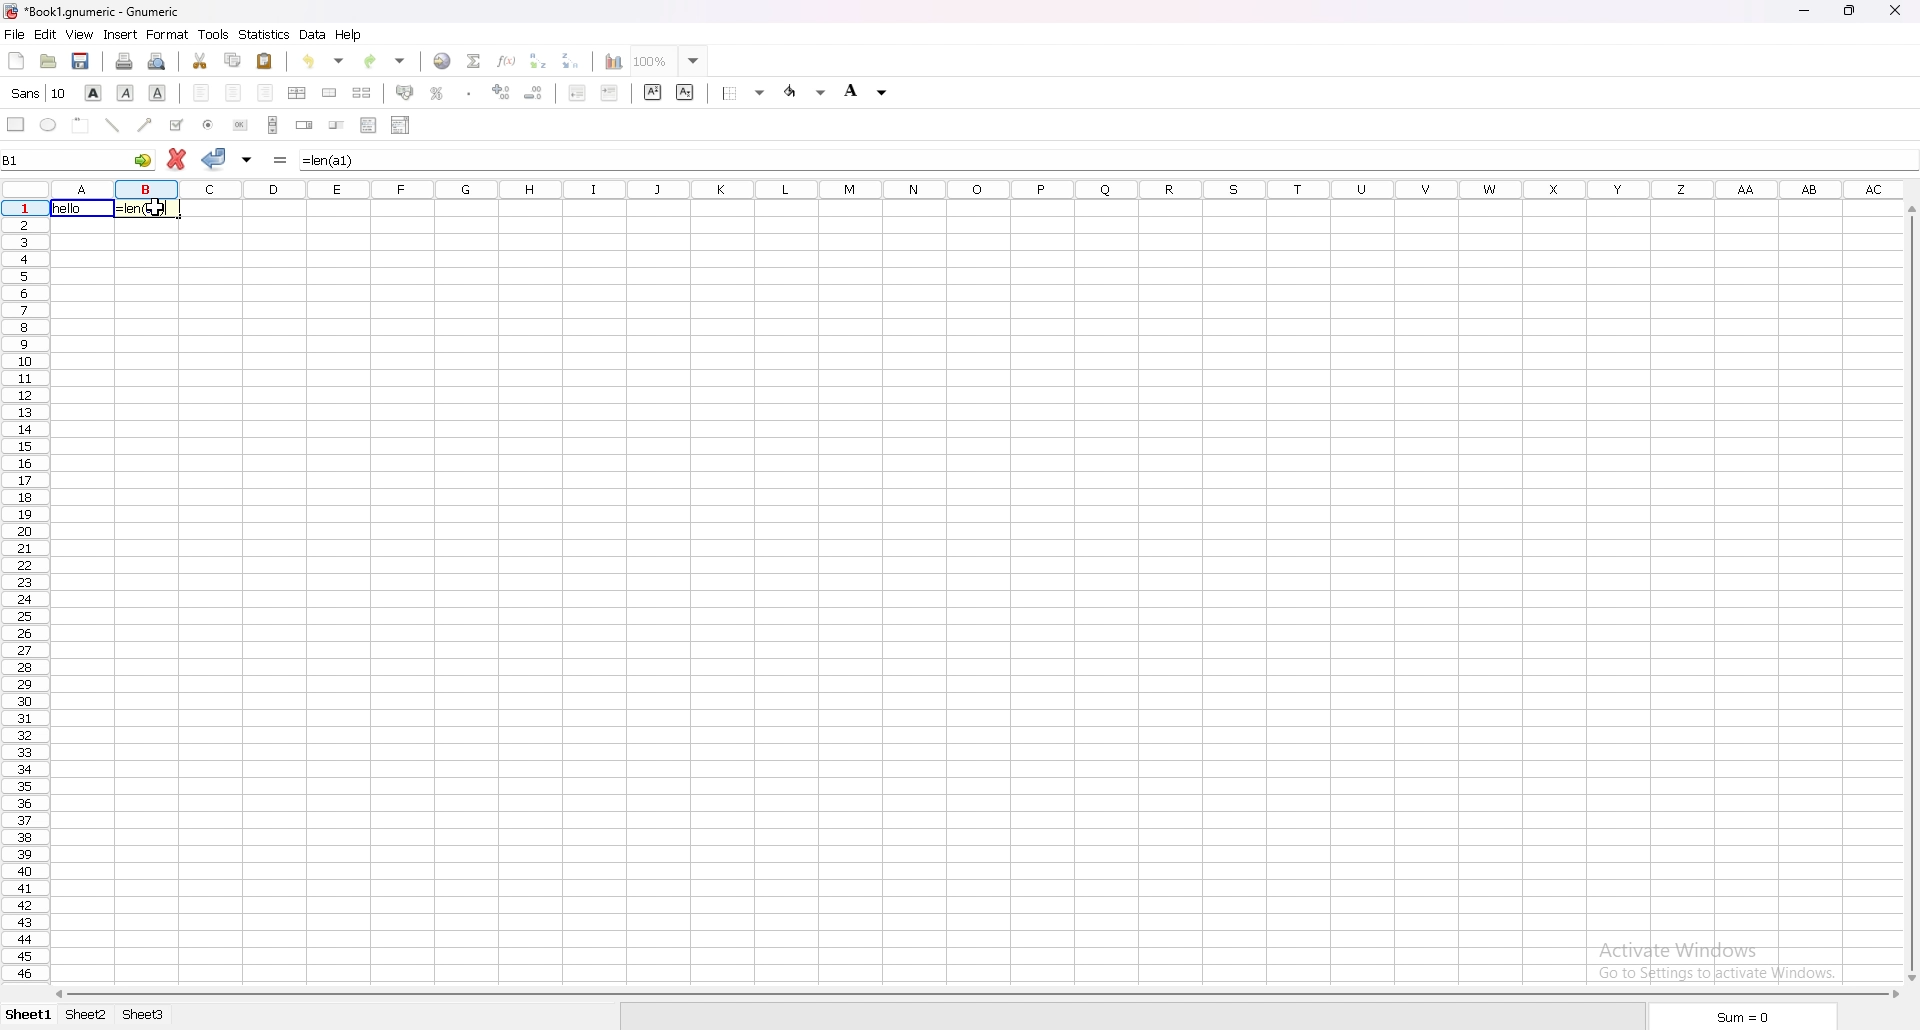  I want to click on open, so click(48, 62).